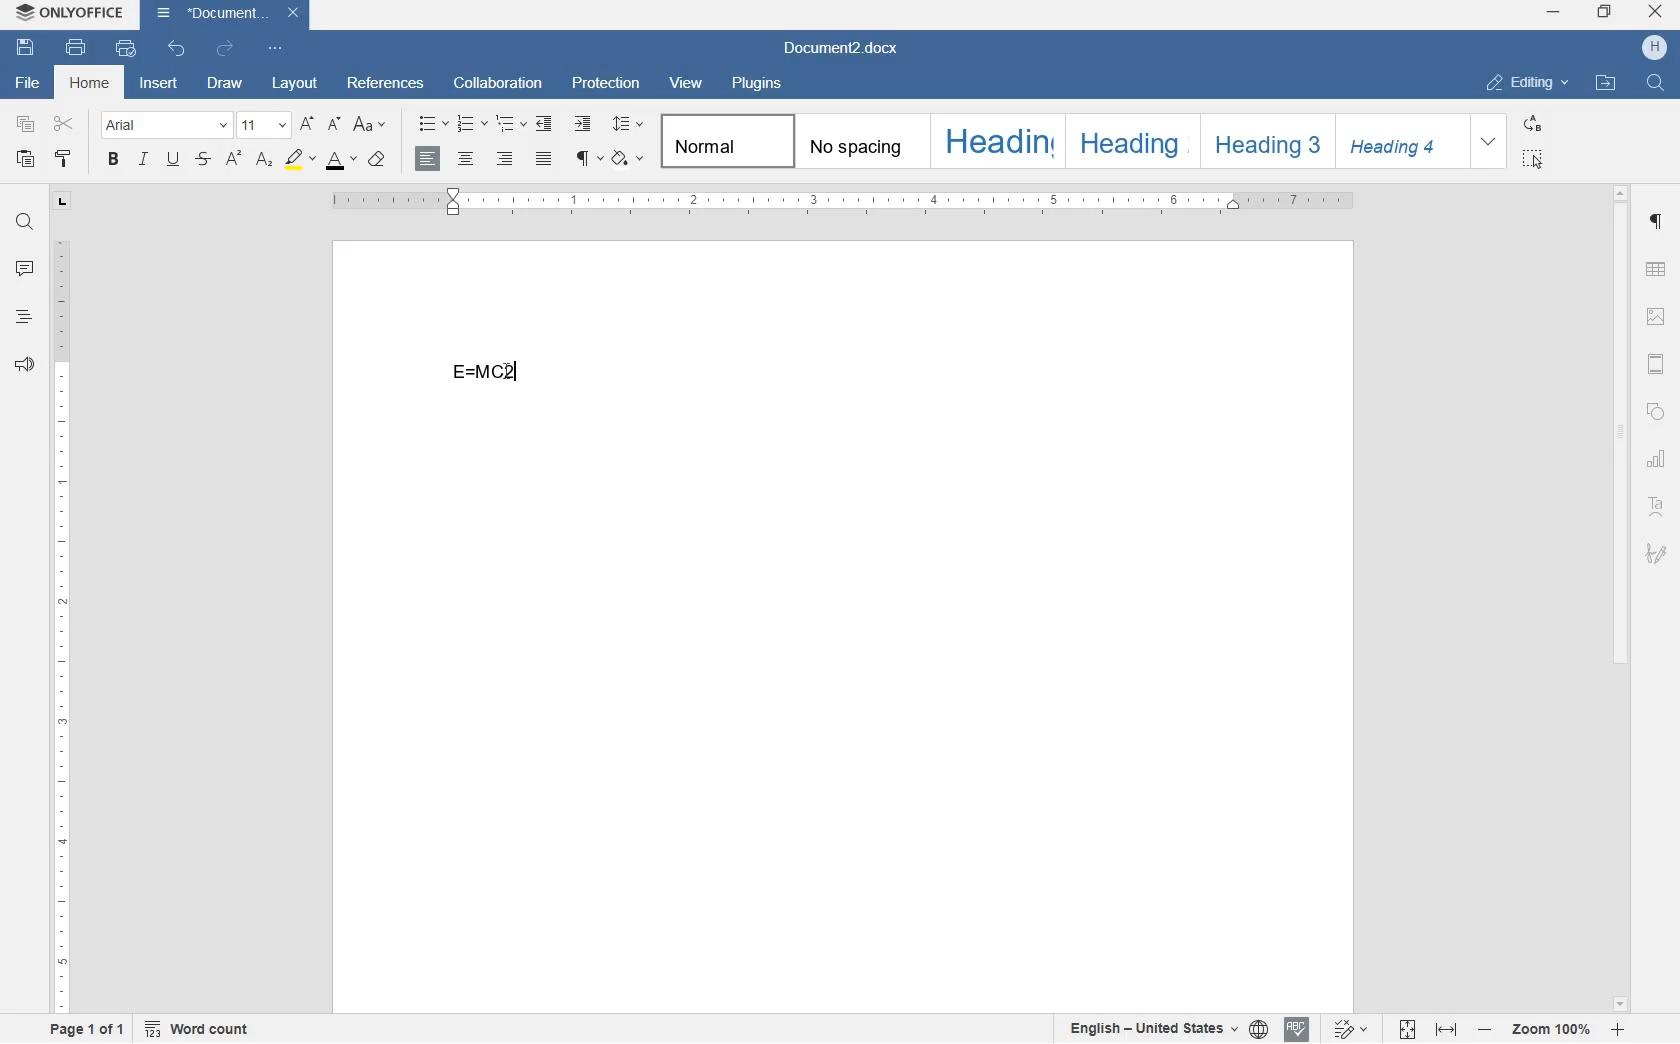  Describe the element at coordinates (263, 160) in the screenshot. I see `subscript` at that location.